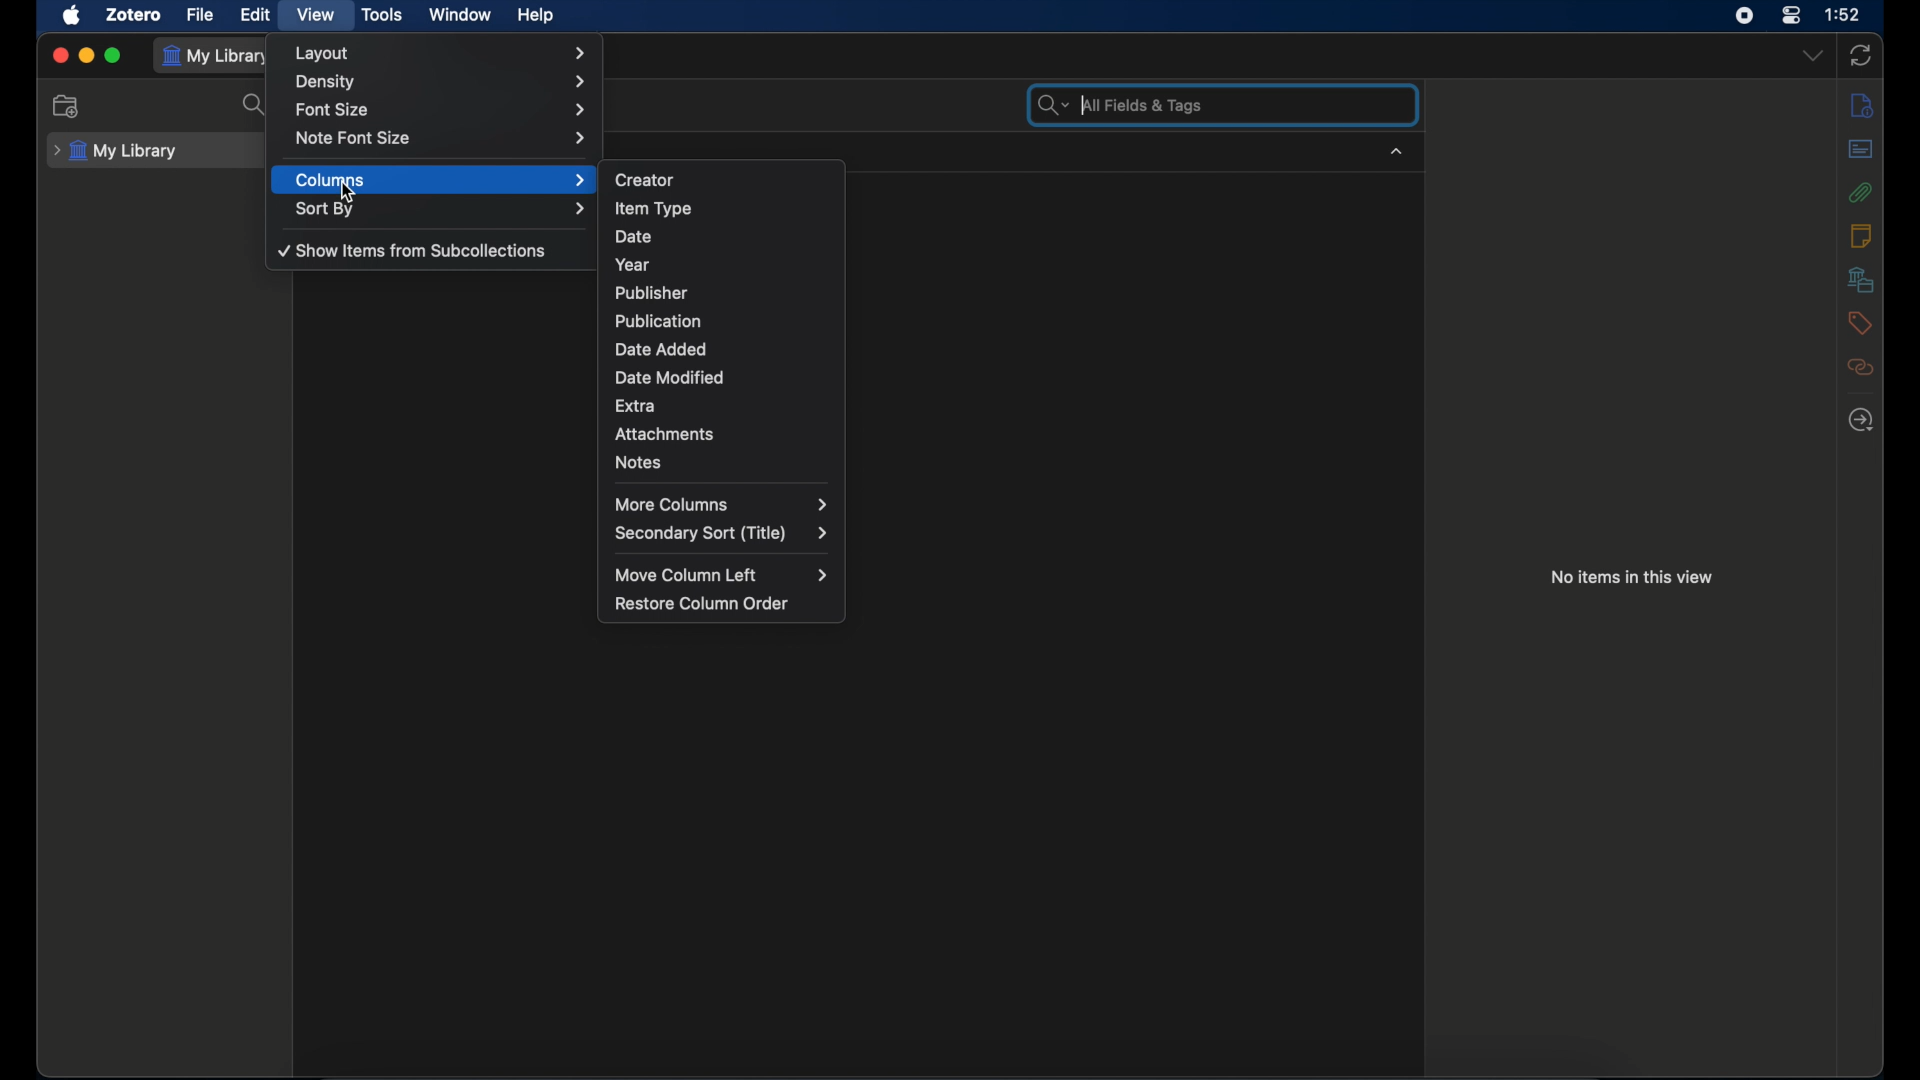 The image size is (1920, 1080). I want to click on time, so click(1843, 15).